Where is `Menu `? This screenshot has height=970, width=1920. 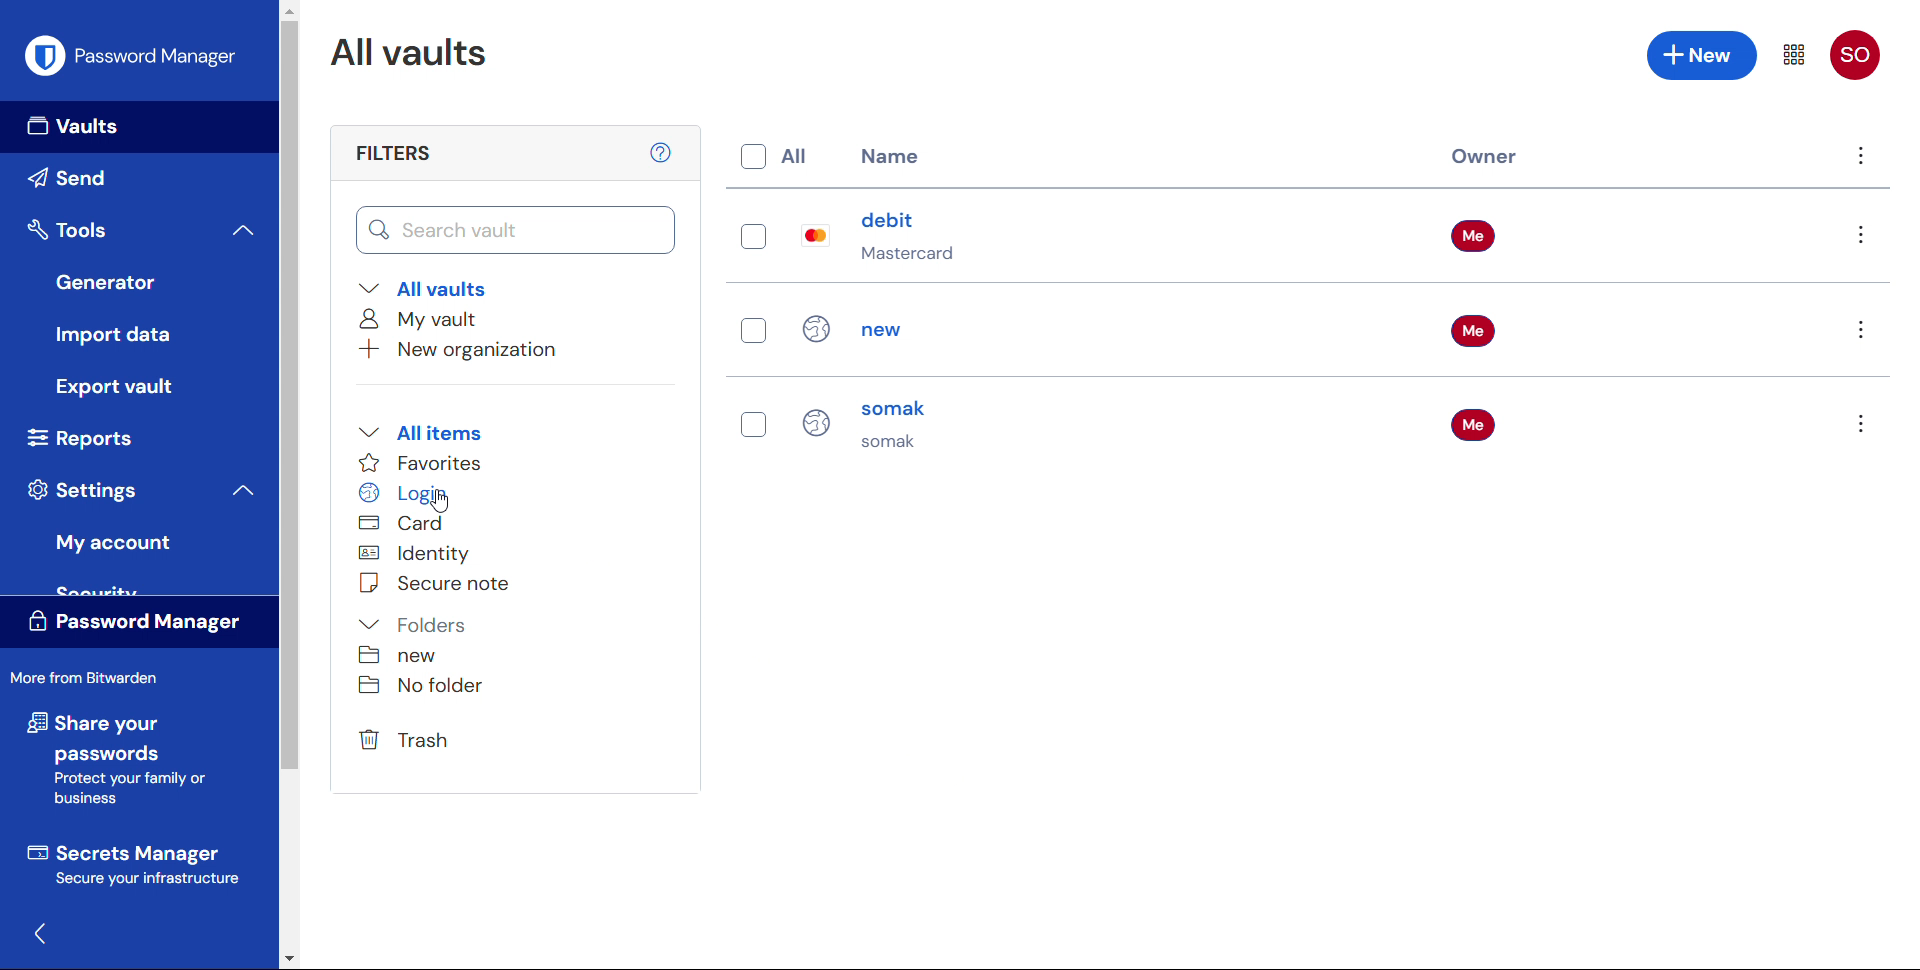 Menu  is located at coordinates (1860, 156).